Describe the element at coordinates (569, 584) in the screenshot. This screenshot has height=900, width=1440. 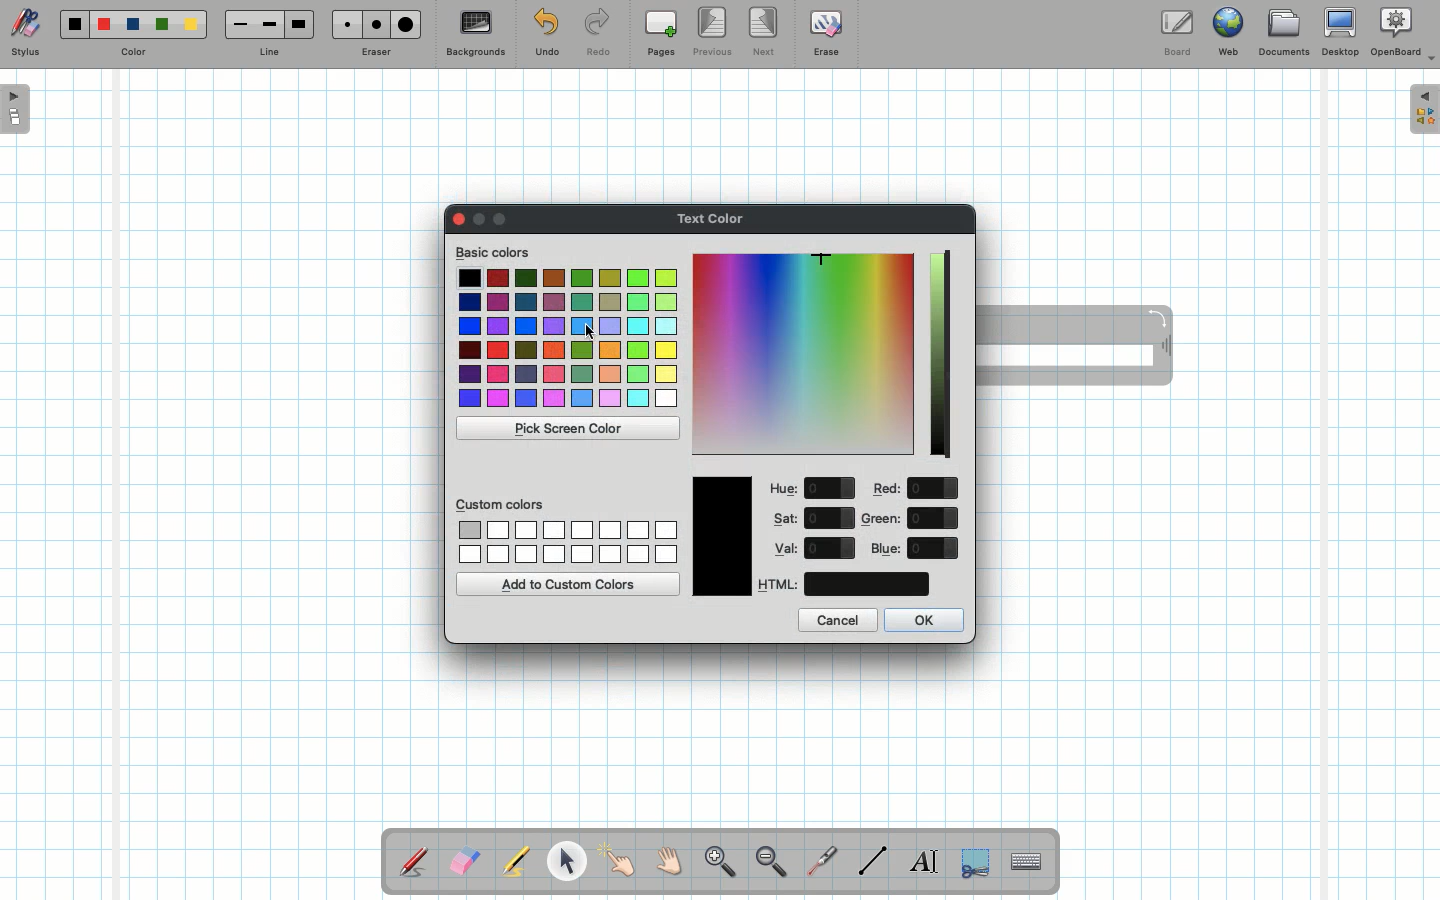
I see `Add to custom colors` at that location.